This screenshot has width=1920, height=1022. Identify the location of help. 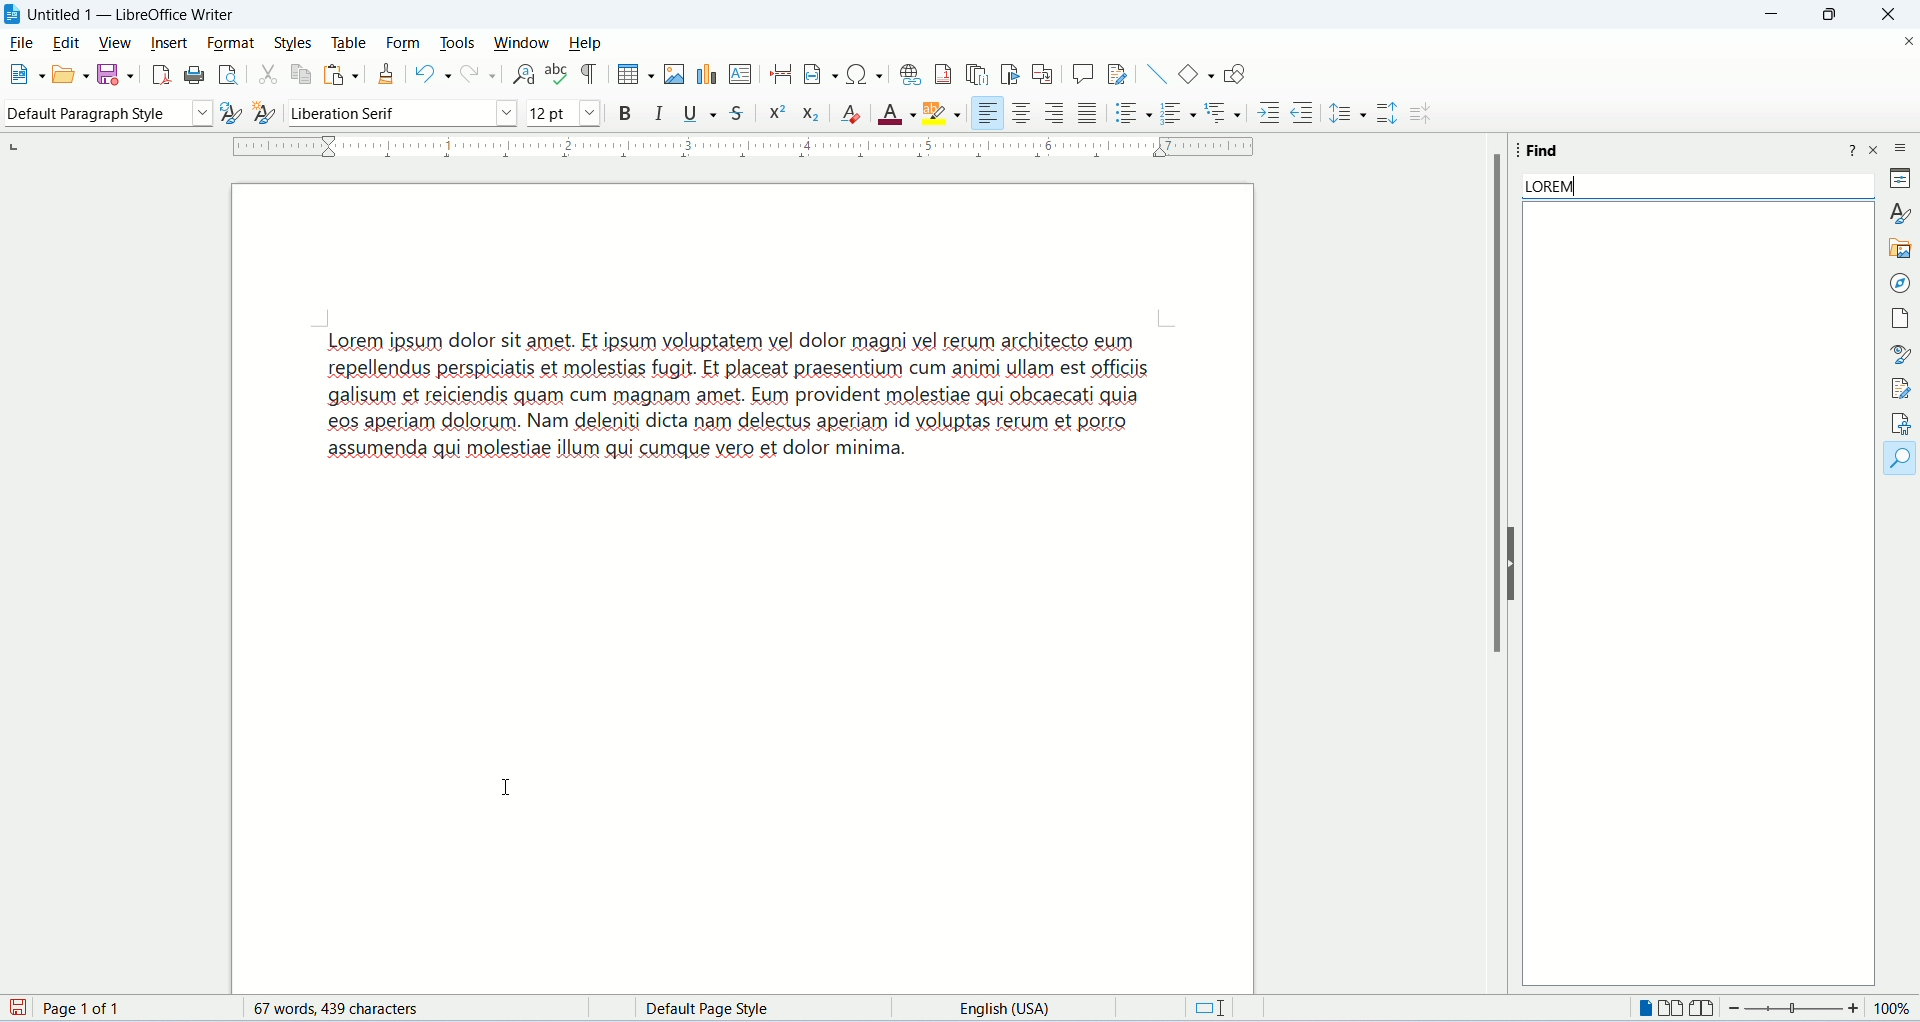
(588, 43).